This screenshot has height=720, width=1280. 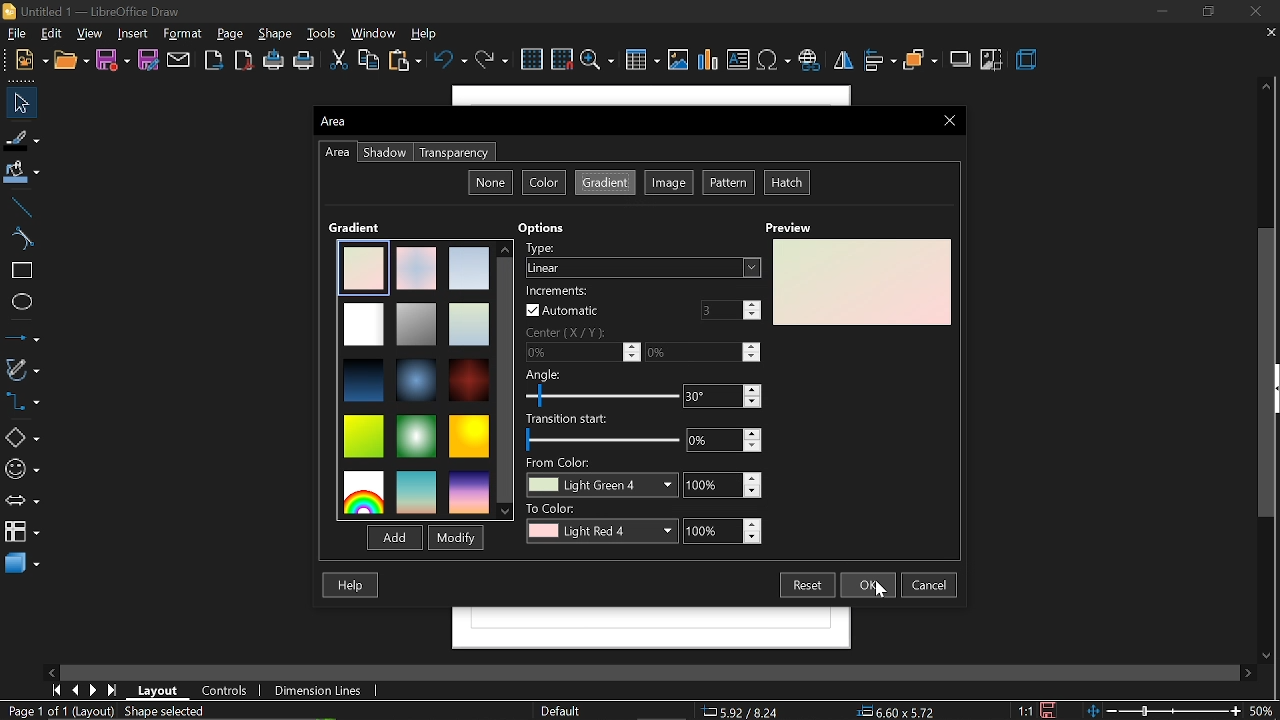 What do you see at coordinates (21, 404) in the screenshot?
I see `Connector` at bounding box center [21, 404].